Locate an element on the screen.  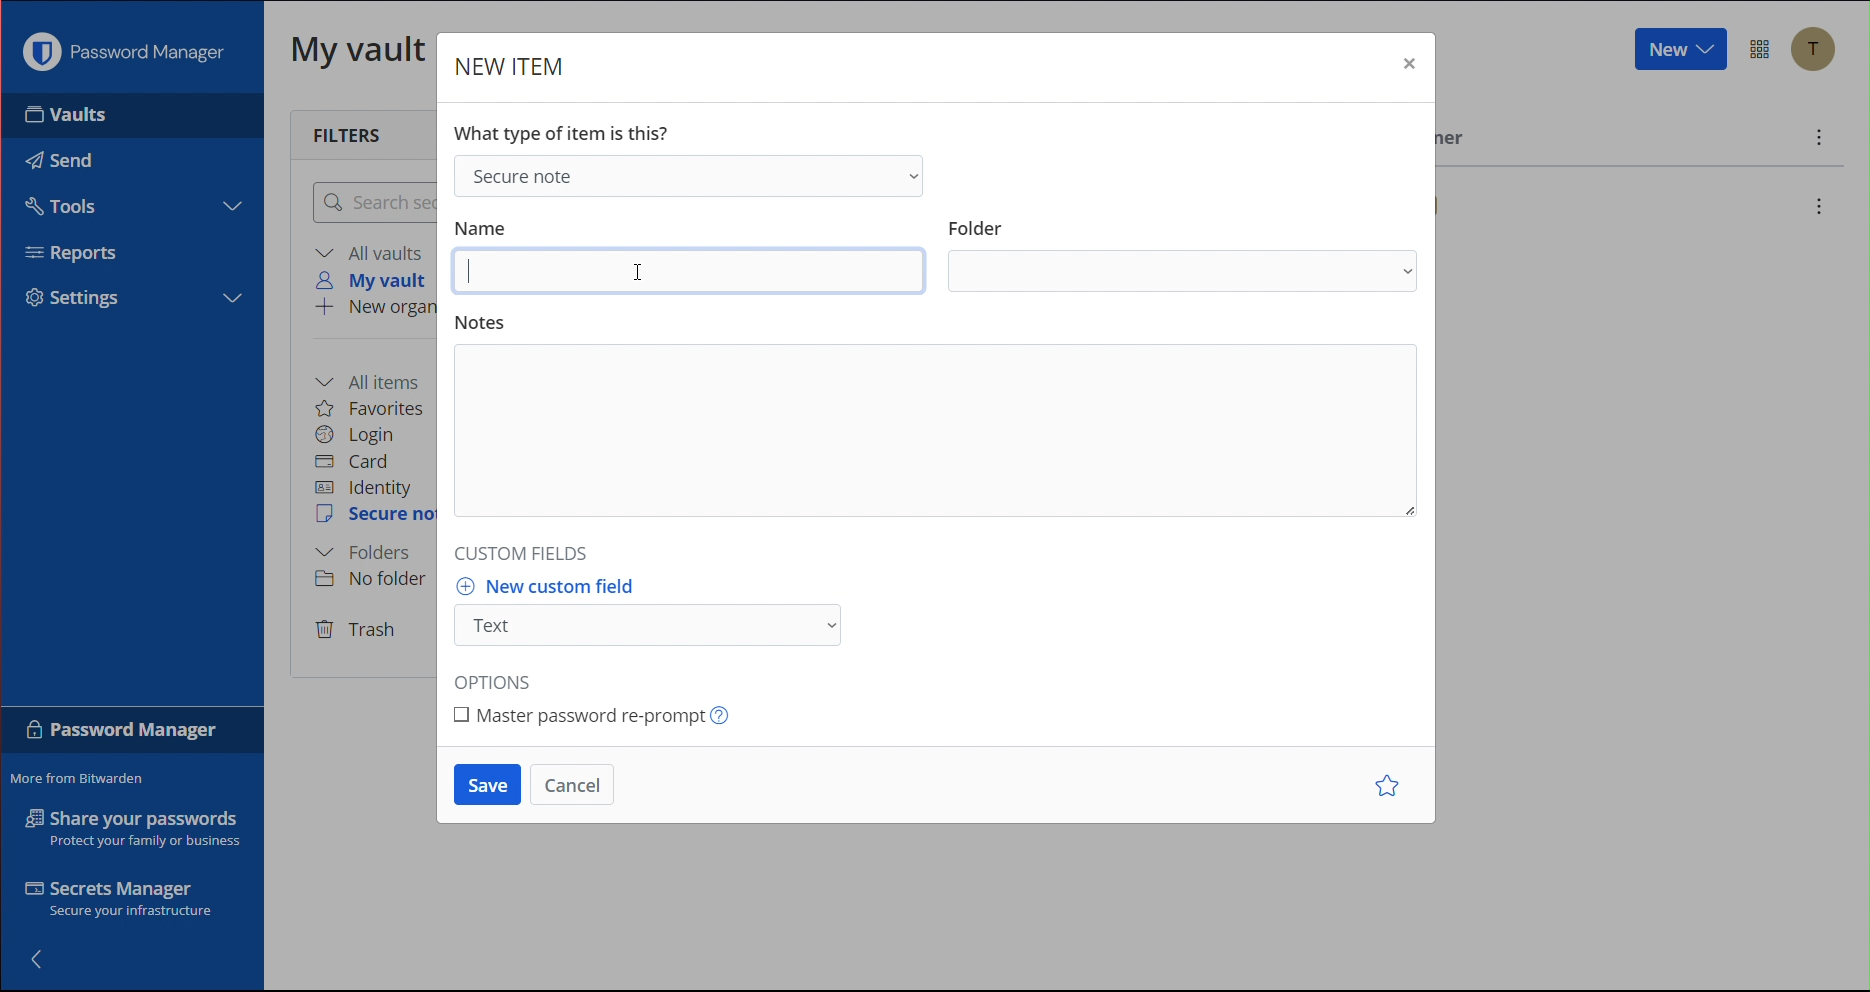
Notes is located at coordinates (482, 317).